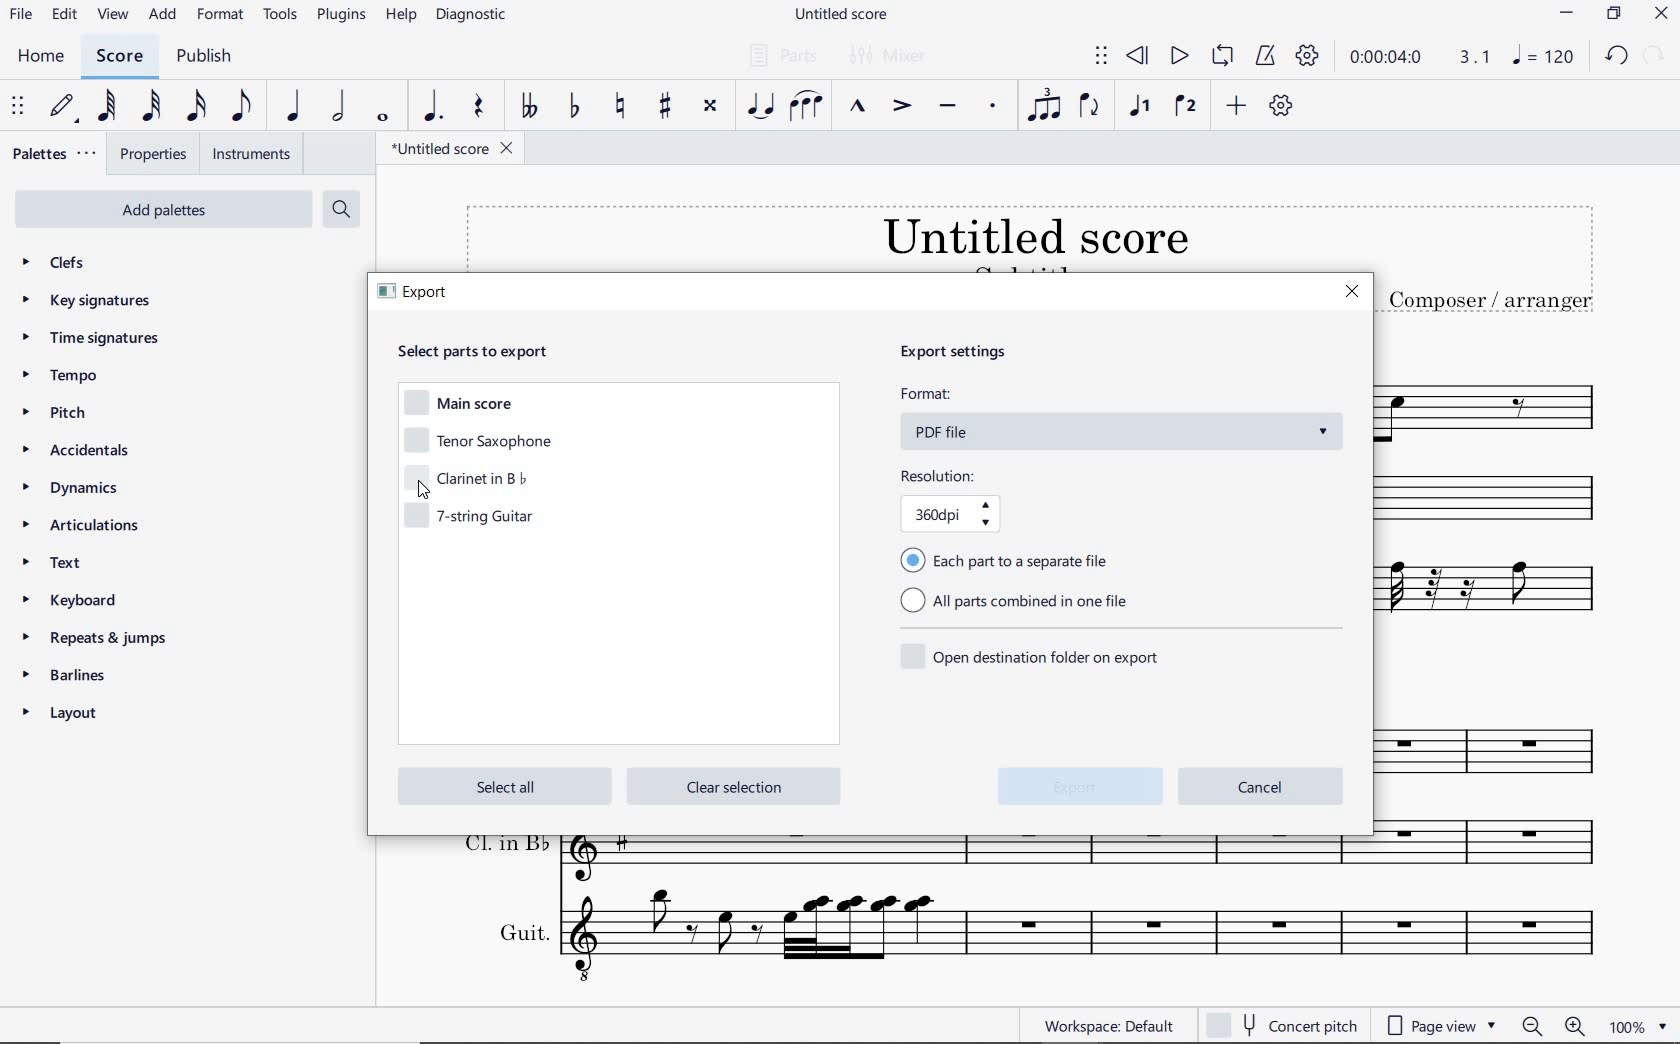 This screenshot has height=1044, width=1680. I want to click on ADD, so click(1239, 105).